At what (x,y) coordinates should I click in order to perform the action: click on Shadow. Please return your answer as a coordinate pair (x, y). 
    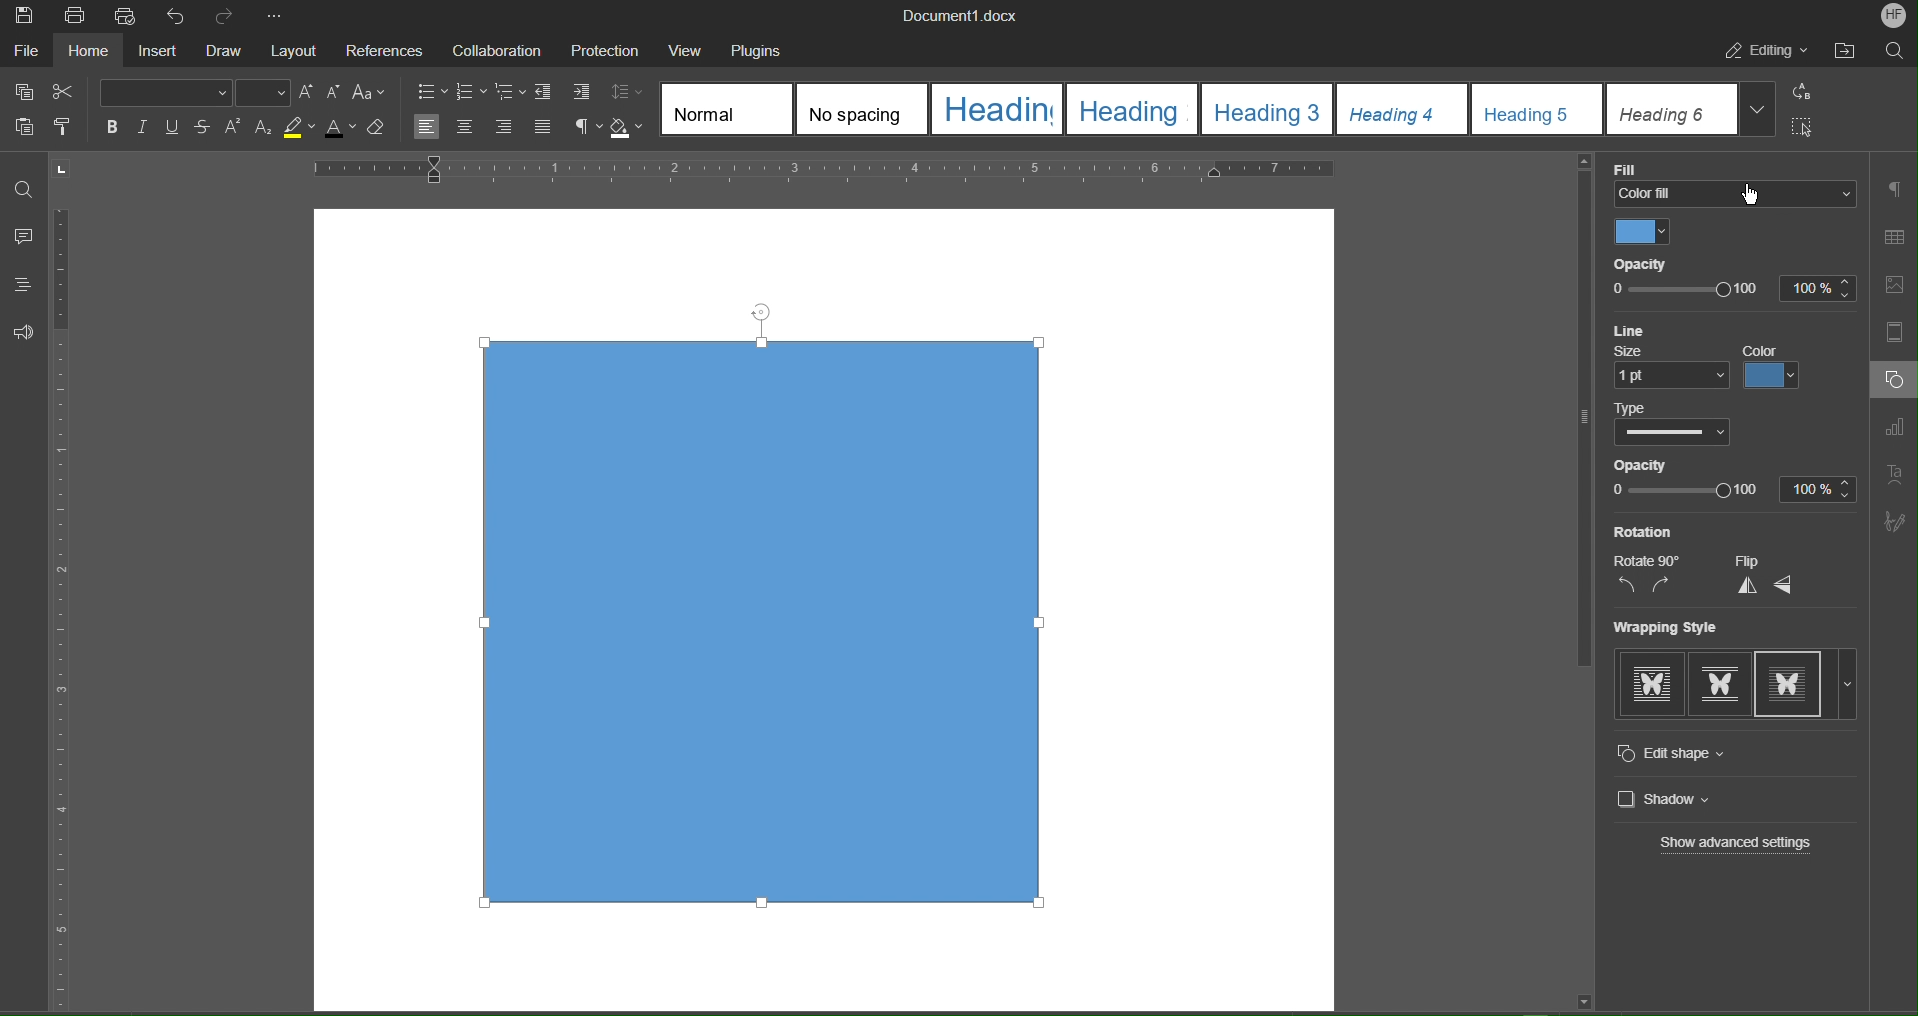
    Looking at the image, I should click on (1672, 801).